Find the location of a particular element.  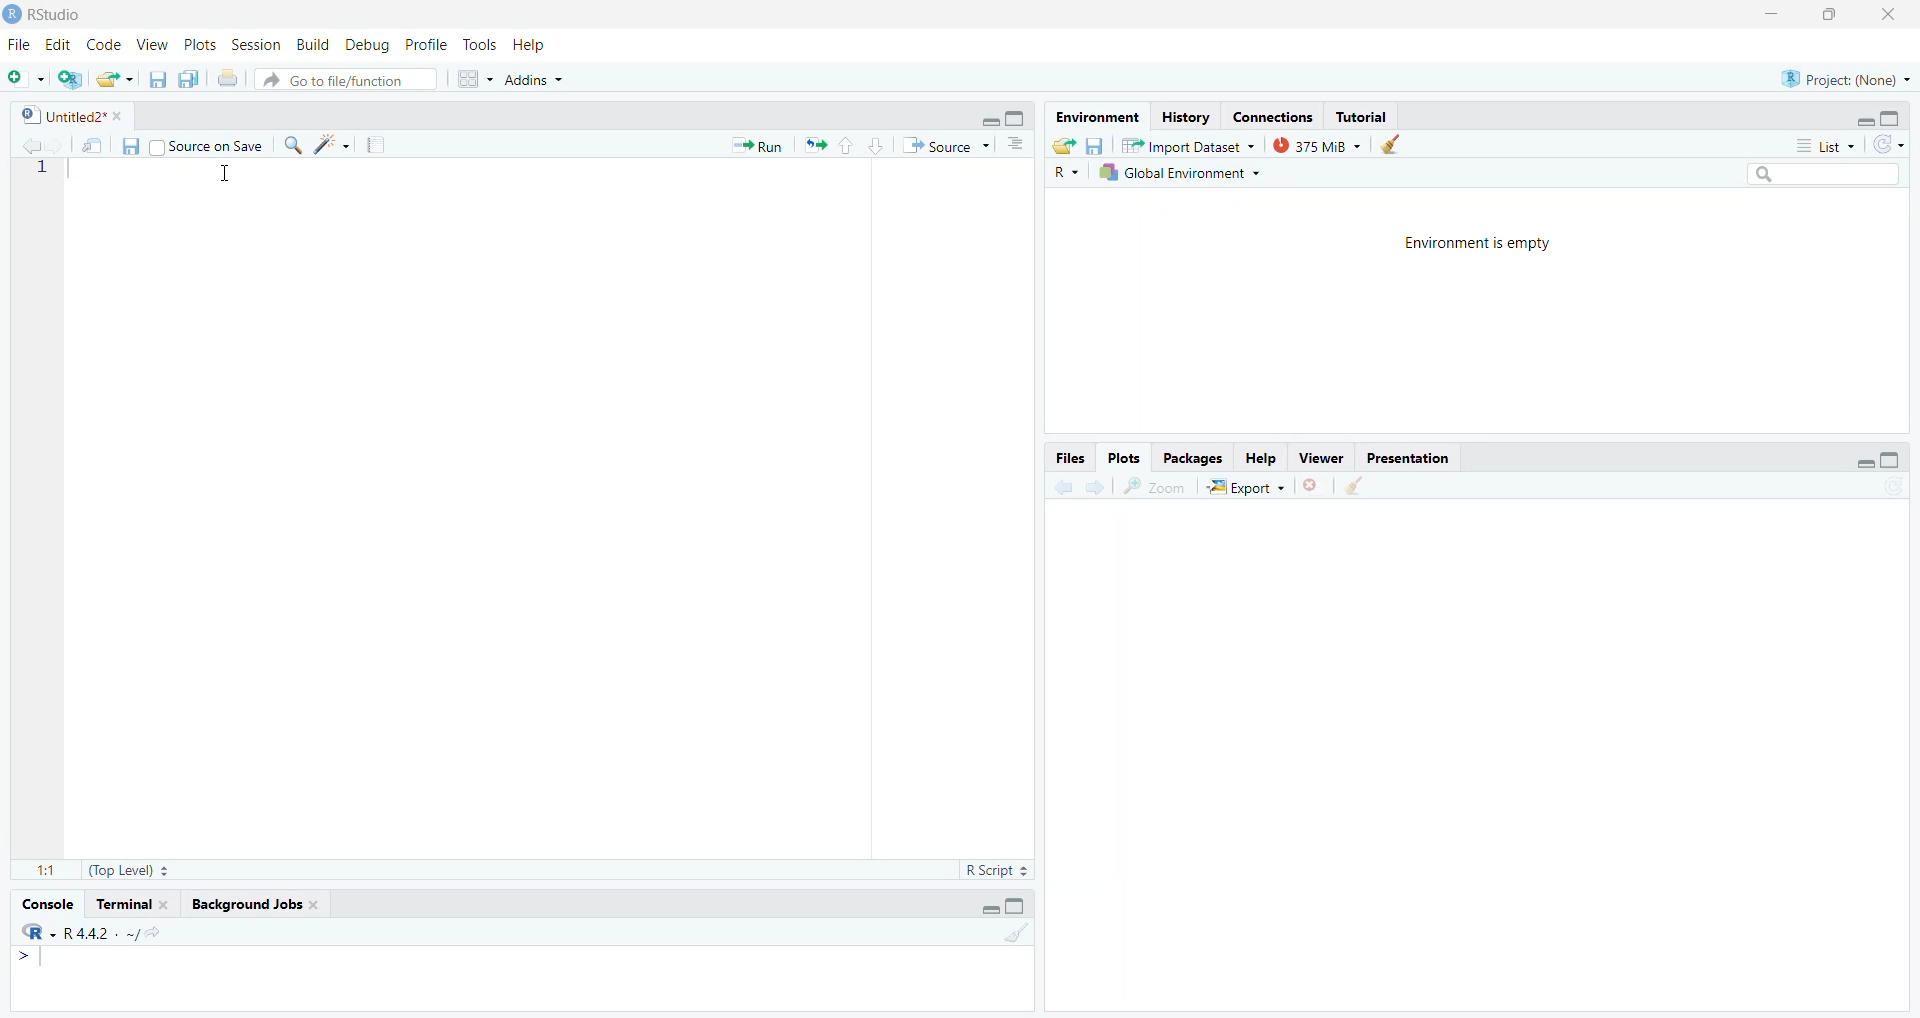

hide r script is located at coordinates (992, 908).